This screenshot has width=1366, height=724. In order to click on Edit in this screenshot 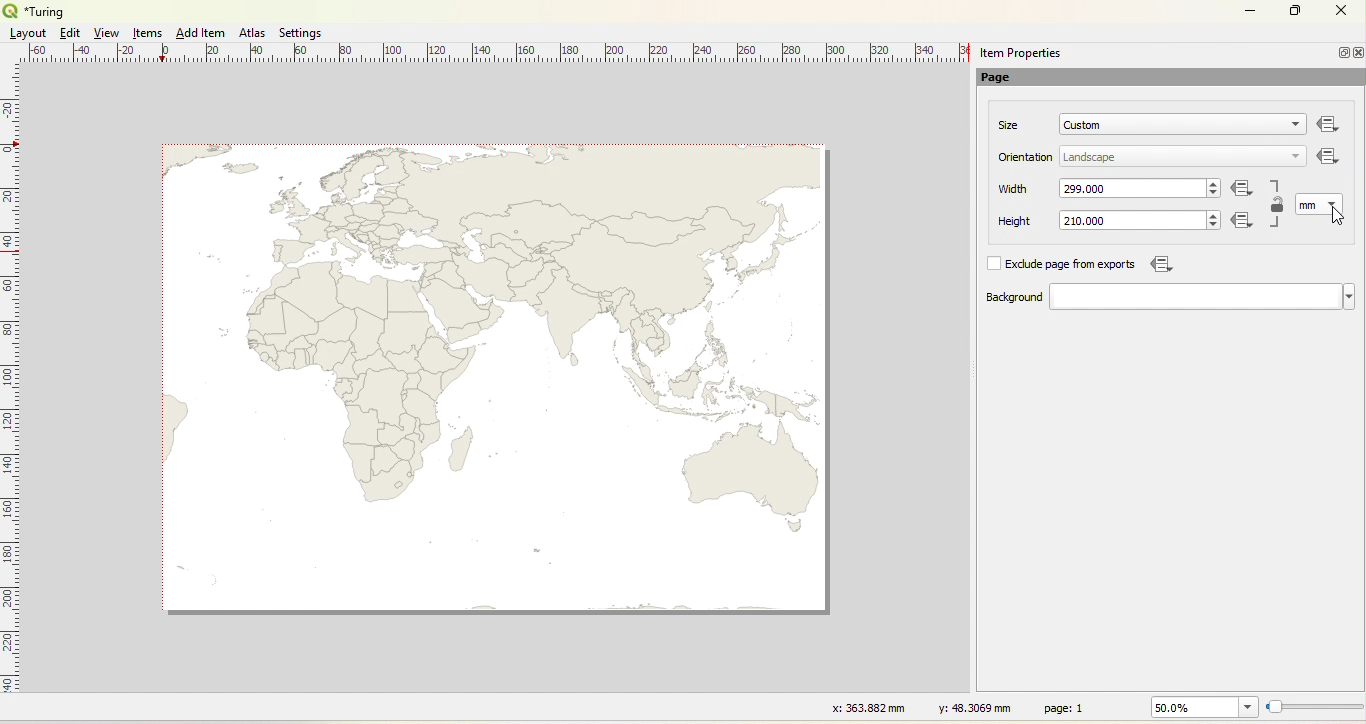, I will do `click(68, 33)`.